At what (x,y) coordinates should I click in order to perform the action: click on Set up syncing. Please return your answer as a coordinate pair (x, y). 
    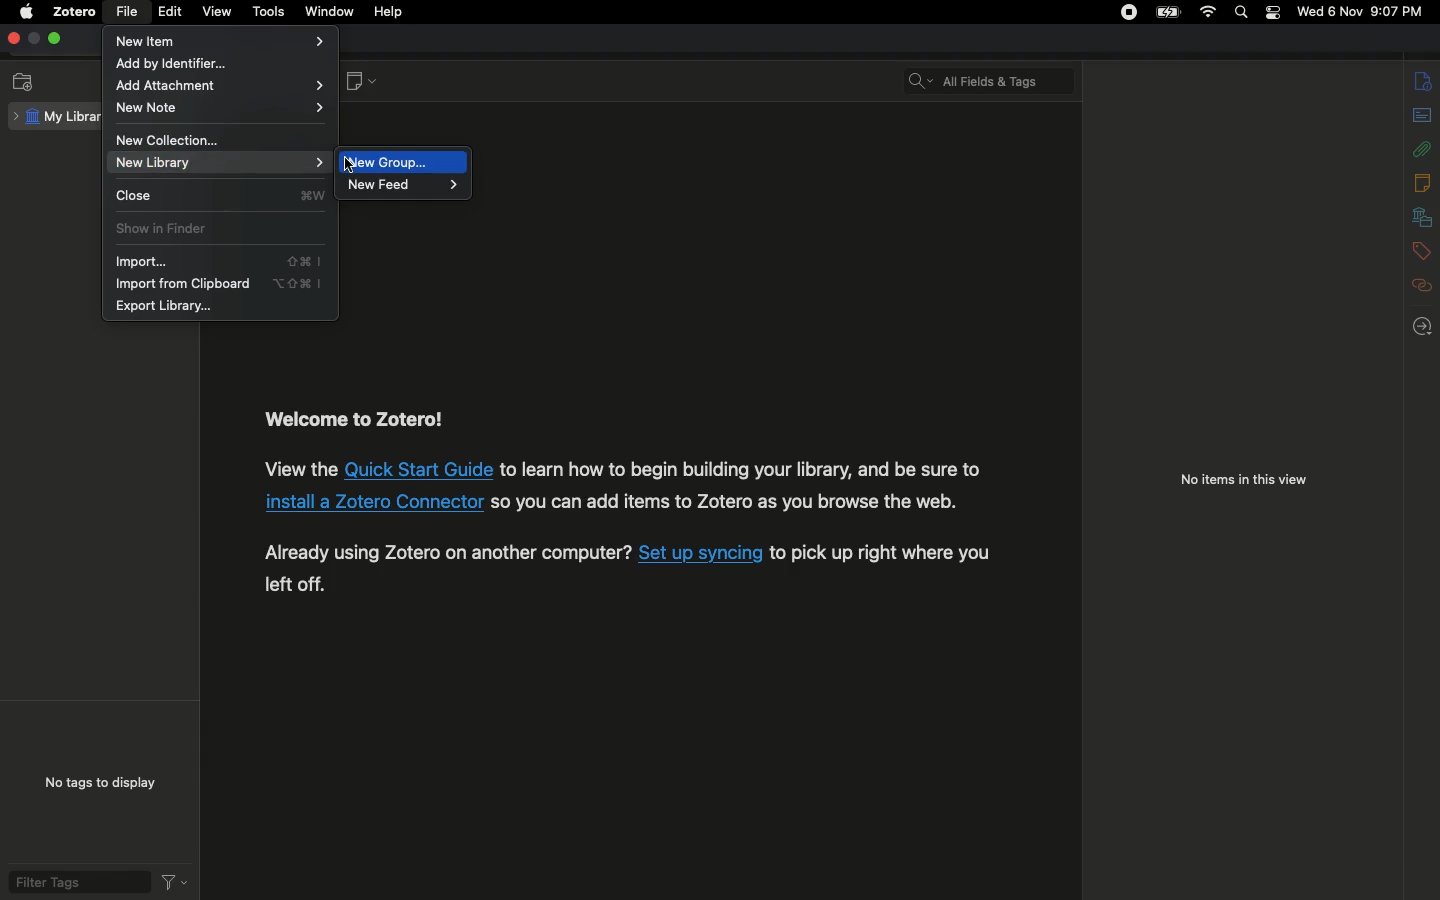
    Looking at the image, I should click on (701, 553).